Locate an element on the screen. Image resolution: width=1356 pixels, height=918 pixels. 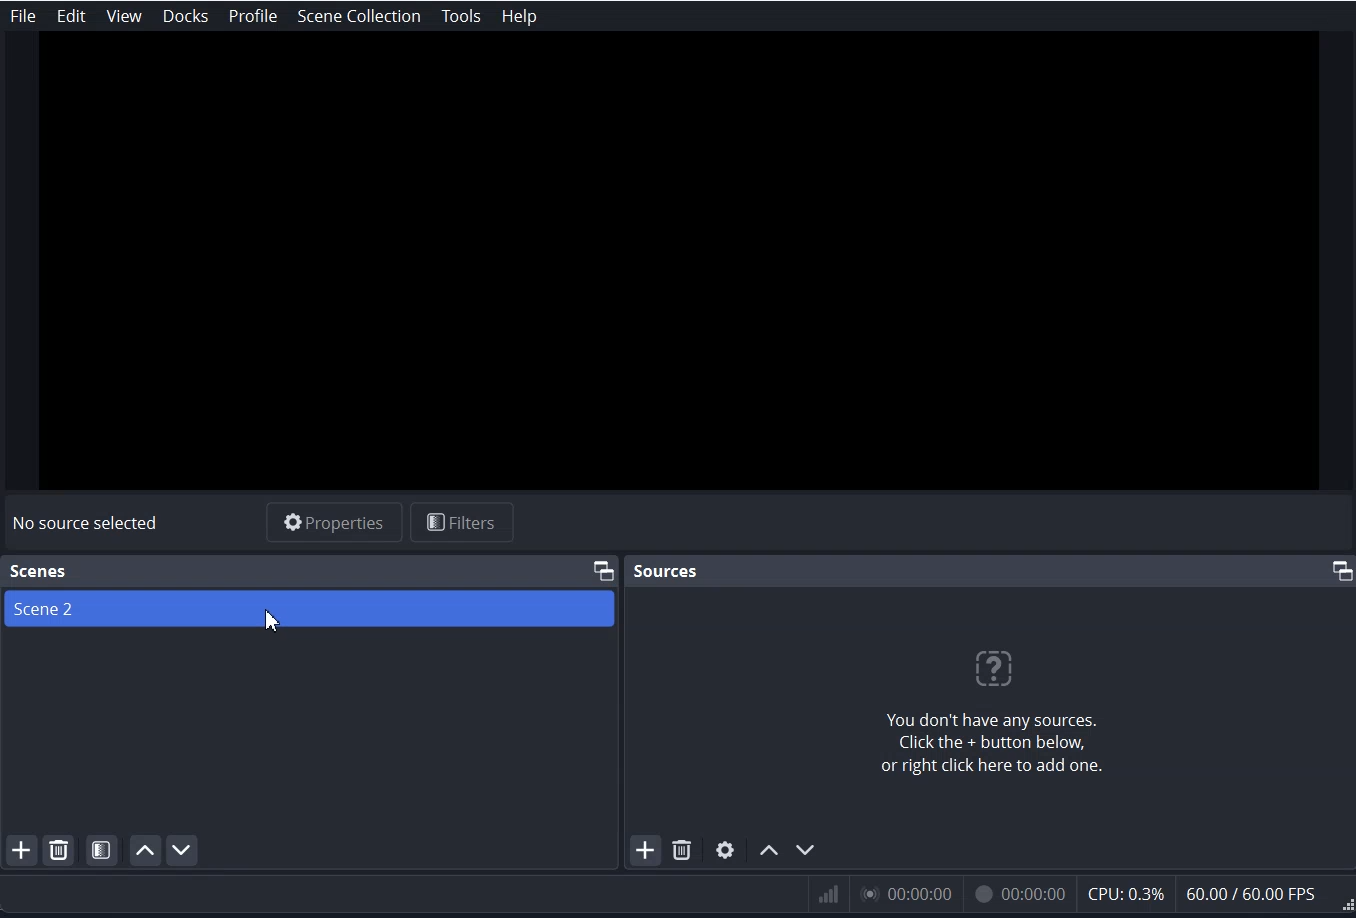
Properties is located at coordinates (333, 522).